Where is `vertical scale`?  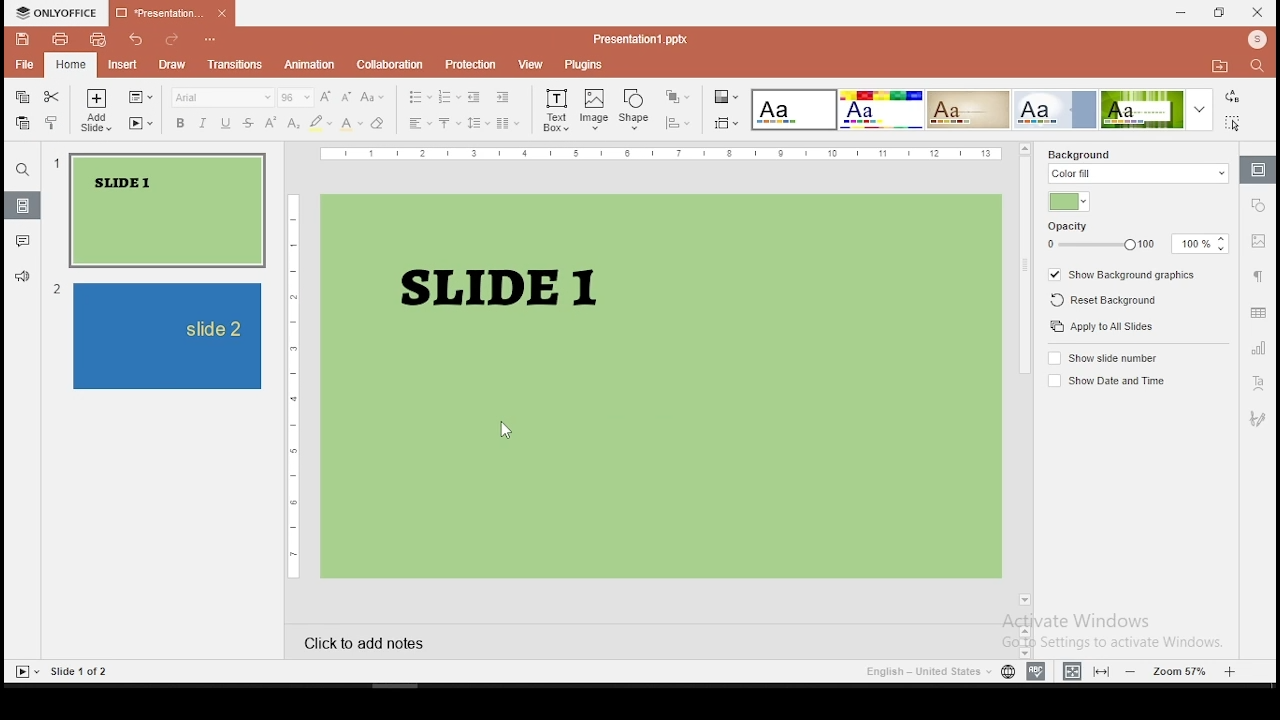 vertical scale is located at coordinates (294, 386).